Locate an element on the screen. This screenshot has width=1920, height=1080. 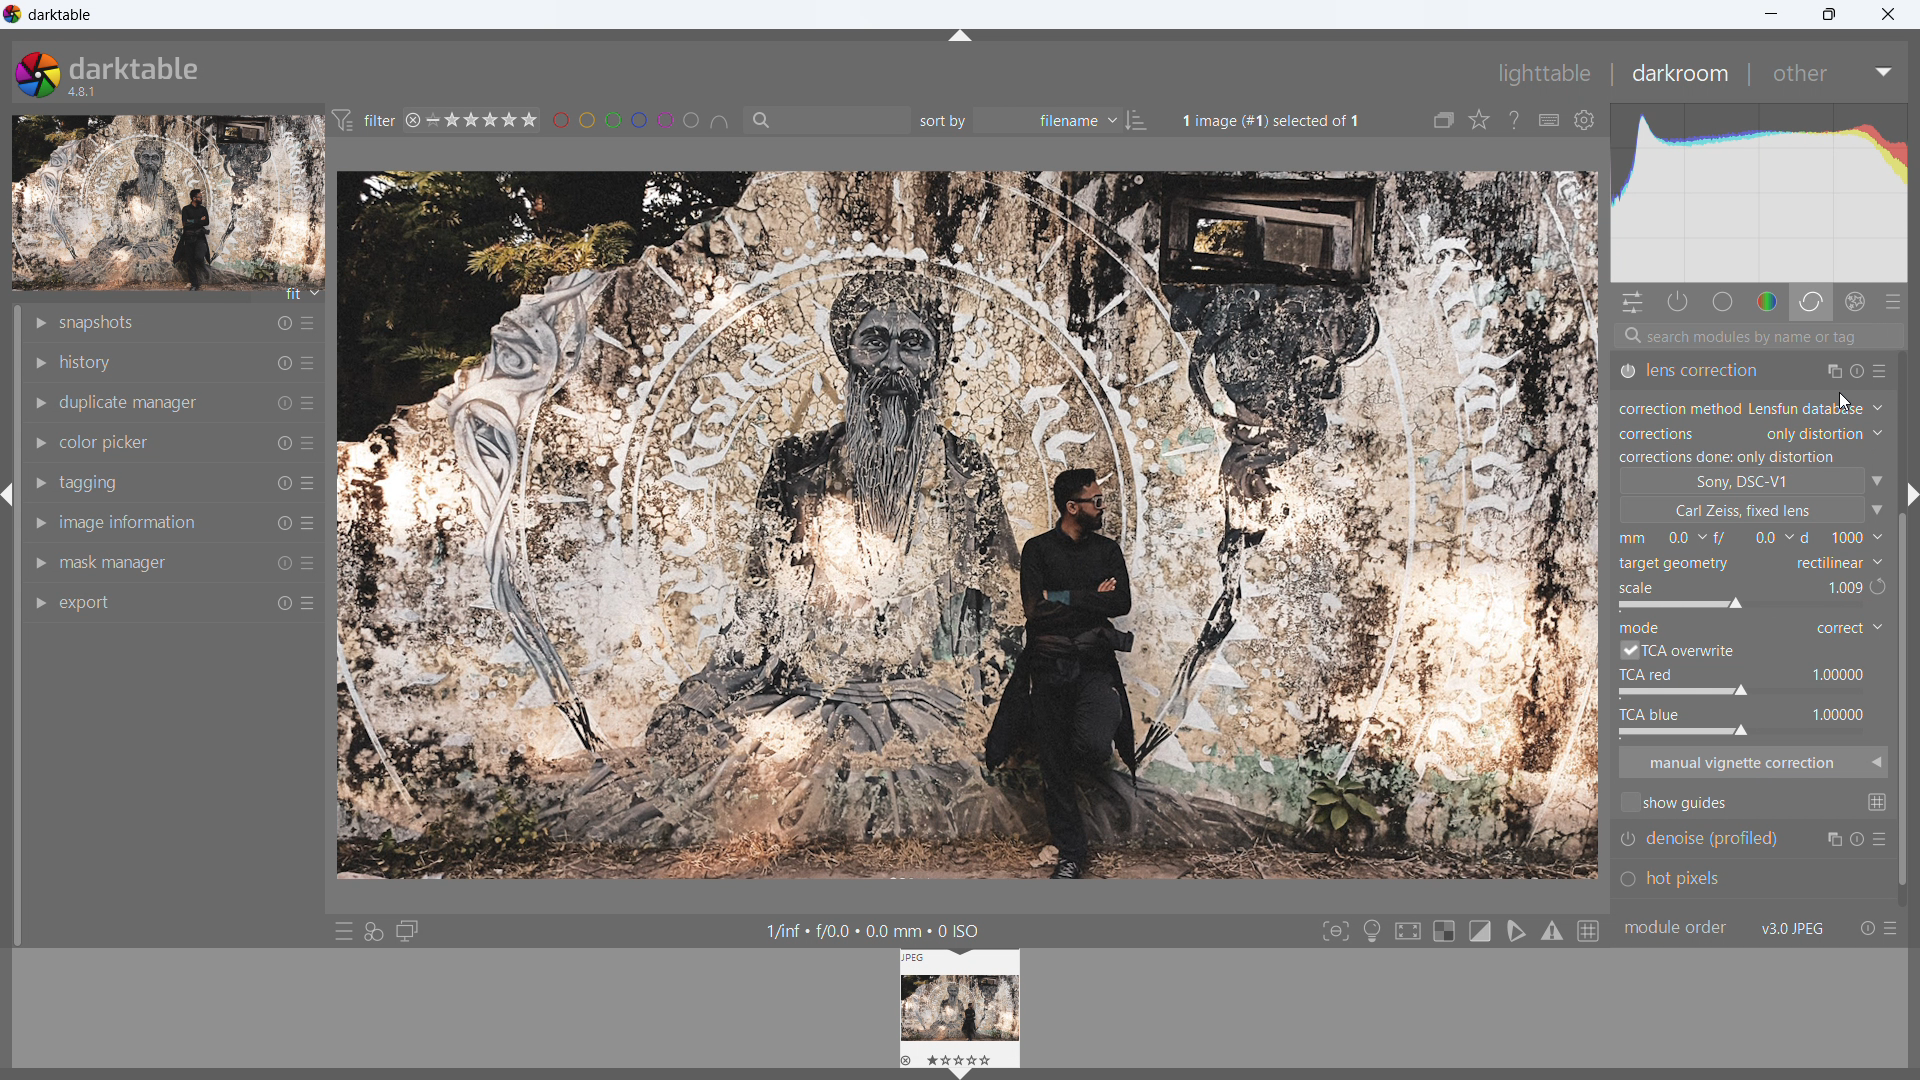
darktable is located at coordinates (136, 67).